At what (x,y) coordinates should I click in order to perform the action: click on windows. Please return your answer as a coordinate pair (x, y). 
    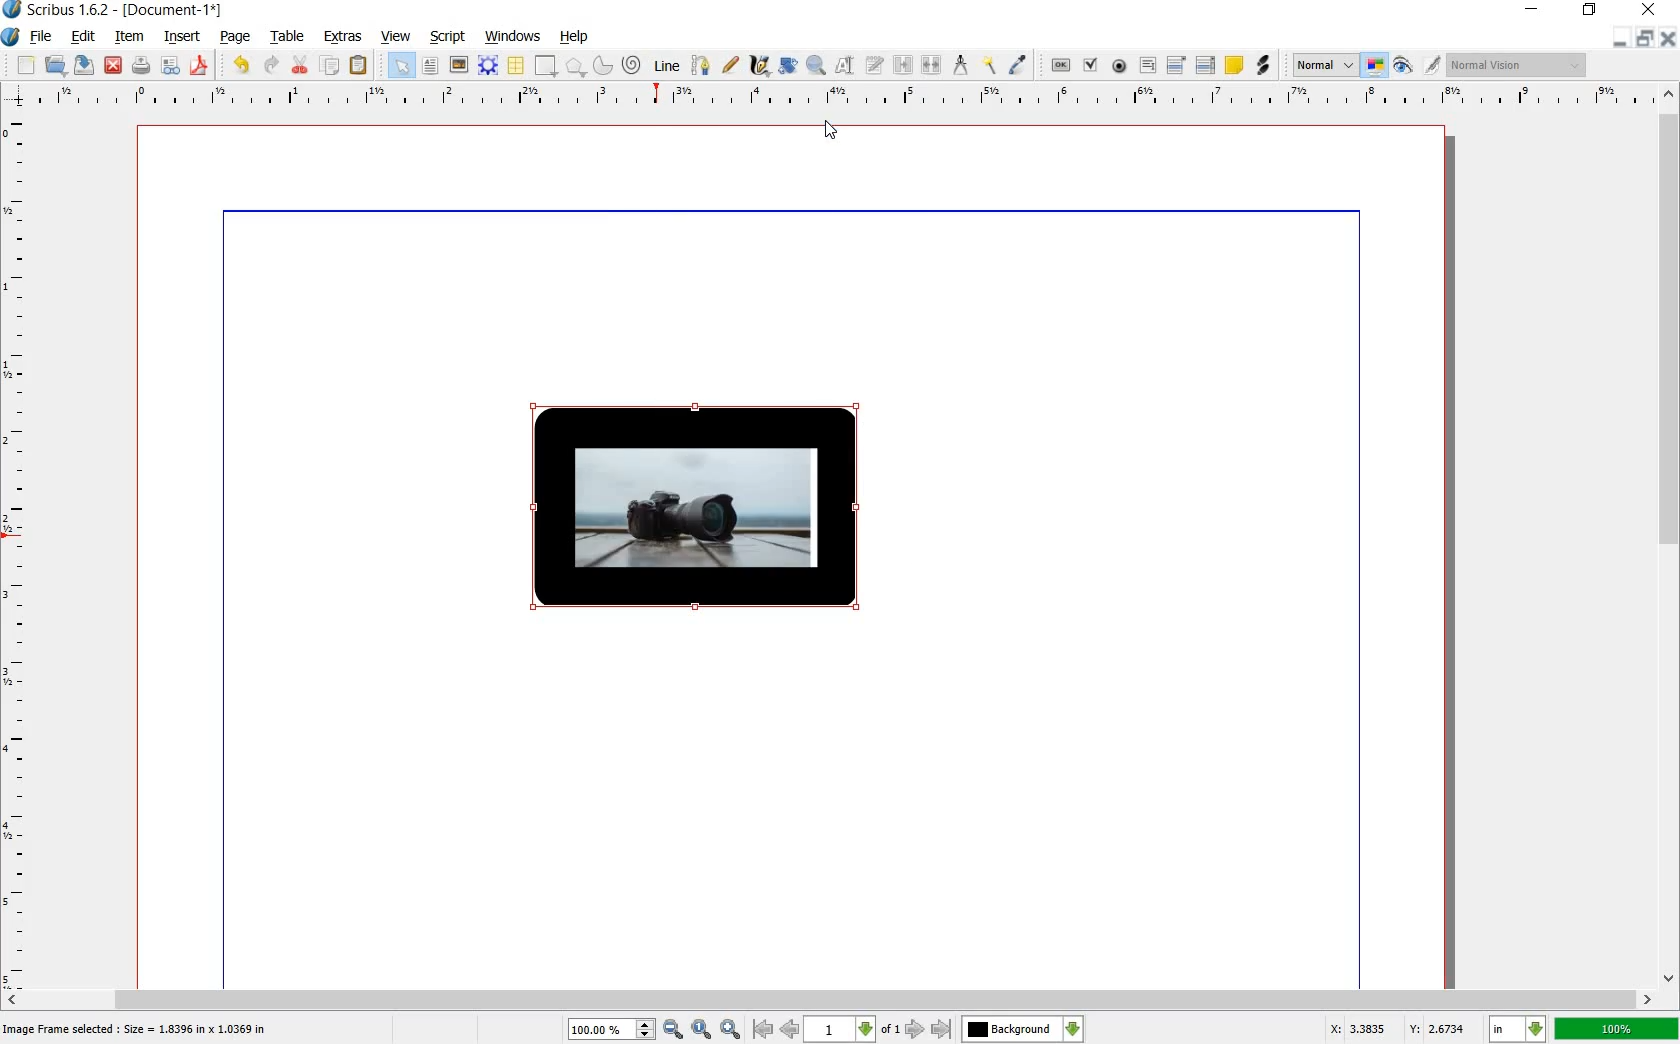
    Looking at the image, I should click on (511, 34).